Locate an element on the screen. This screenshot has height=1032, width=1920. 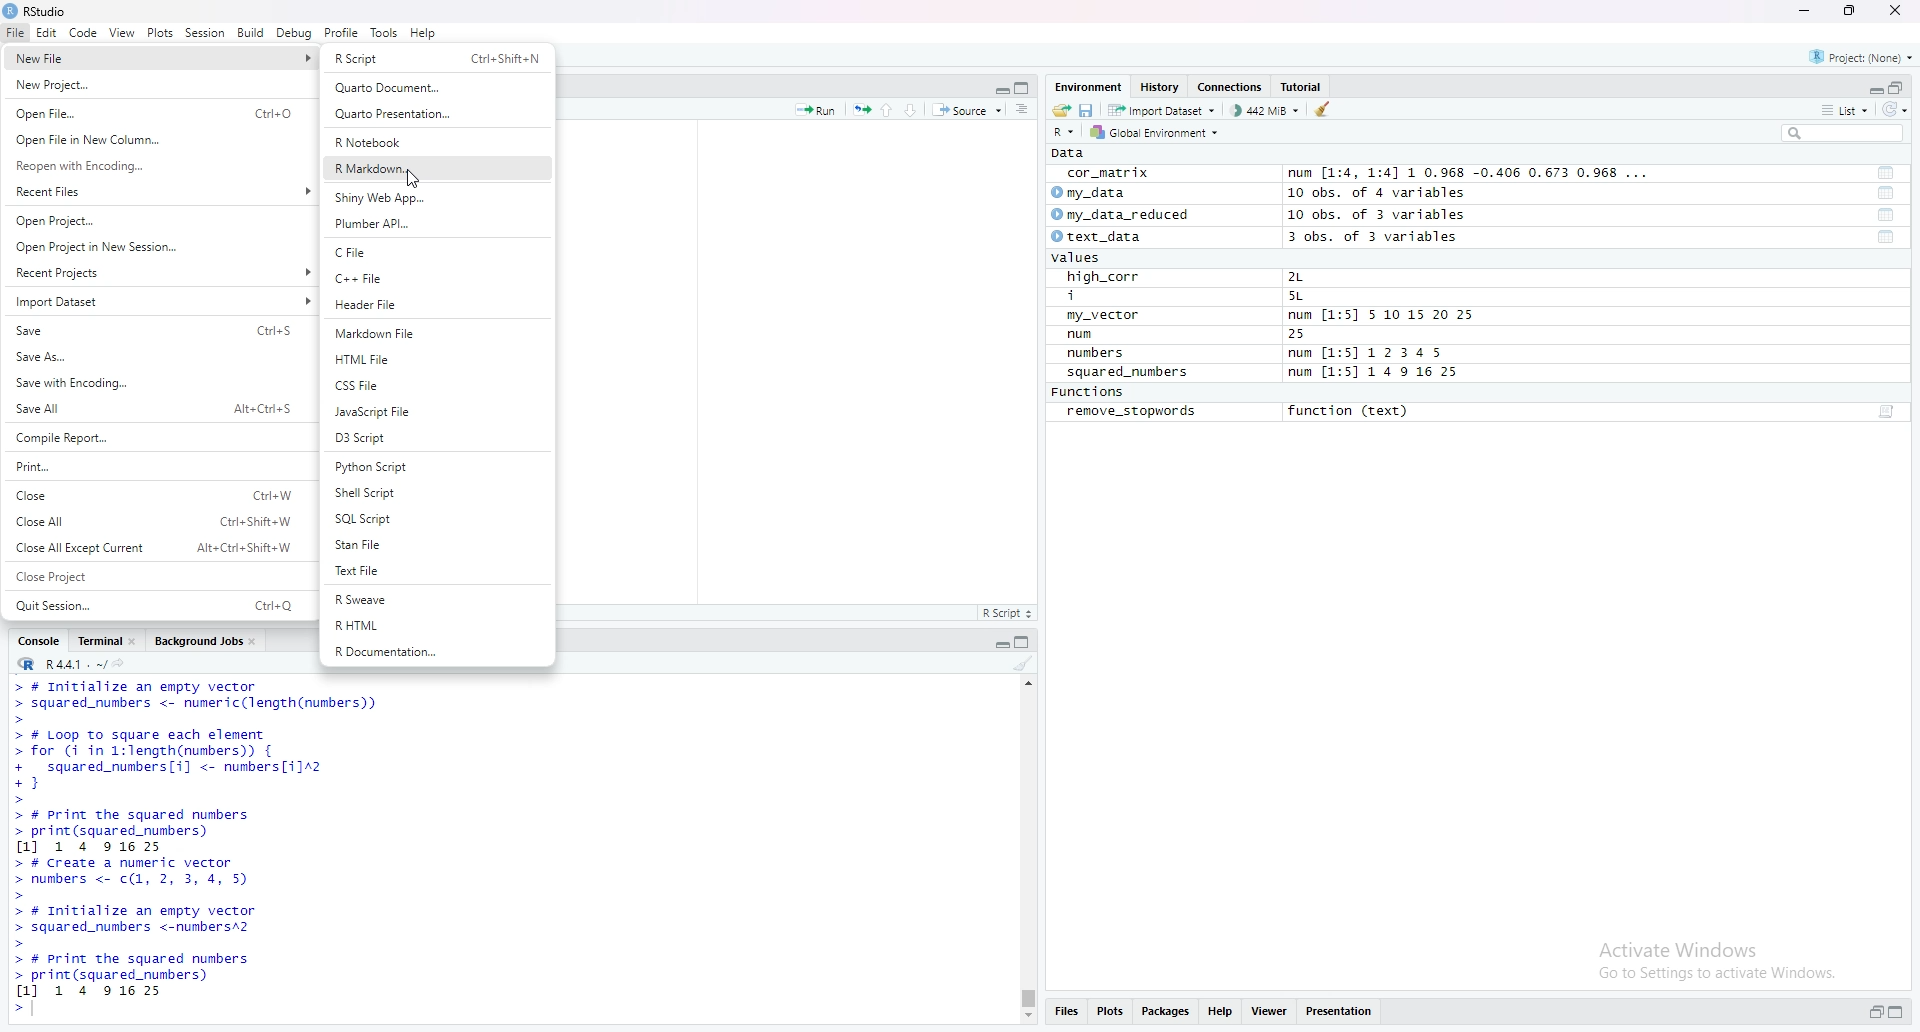
minimize is located at coordinates (1871, 1014).